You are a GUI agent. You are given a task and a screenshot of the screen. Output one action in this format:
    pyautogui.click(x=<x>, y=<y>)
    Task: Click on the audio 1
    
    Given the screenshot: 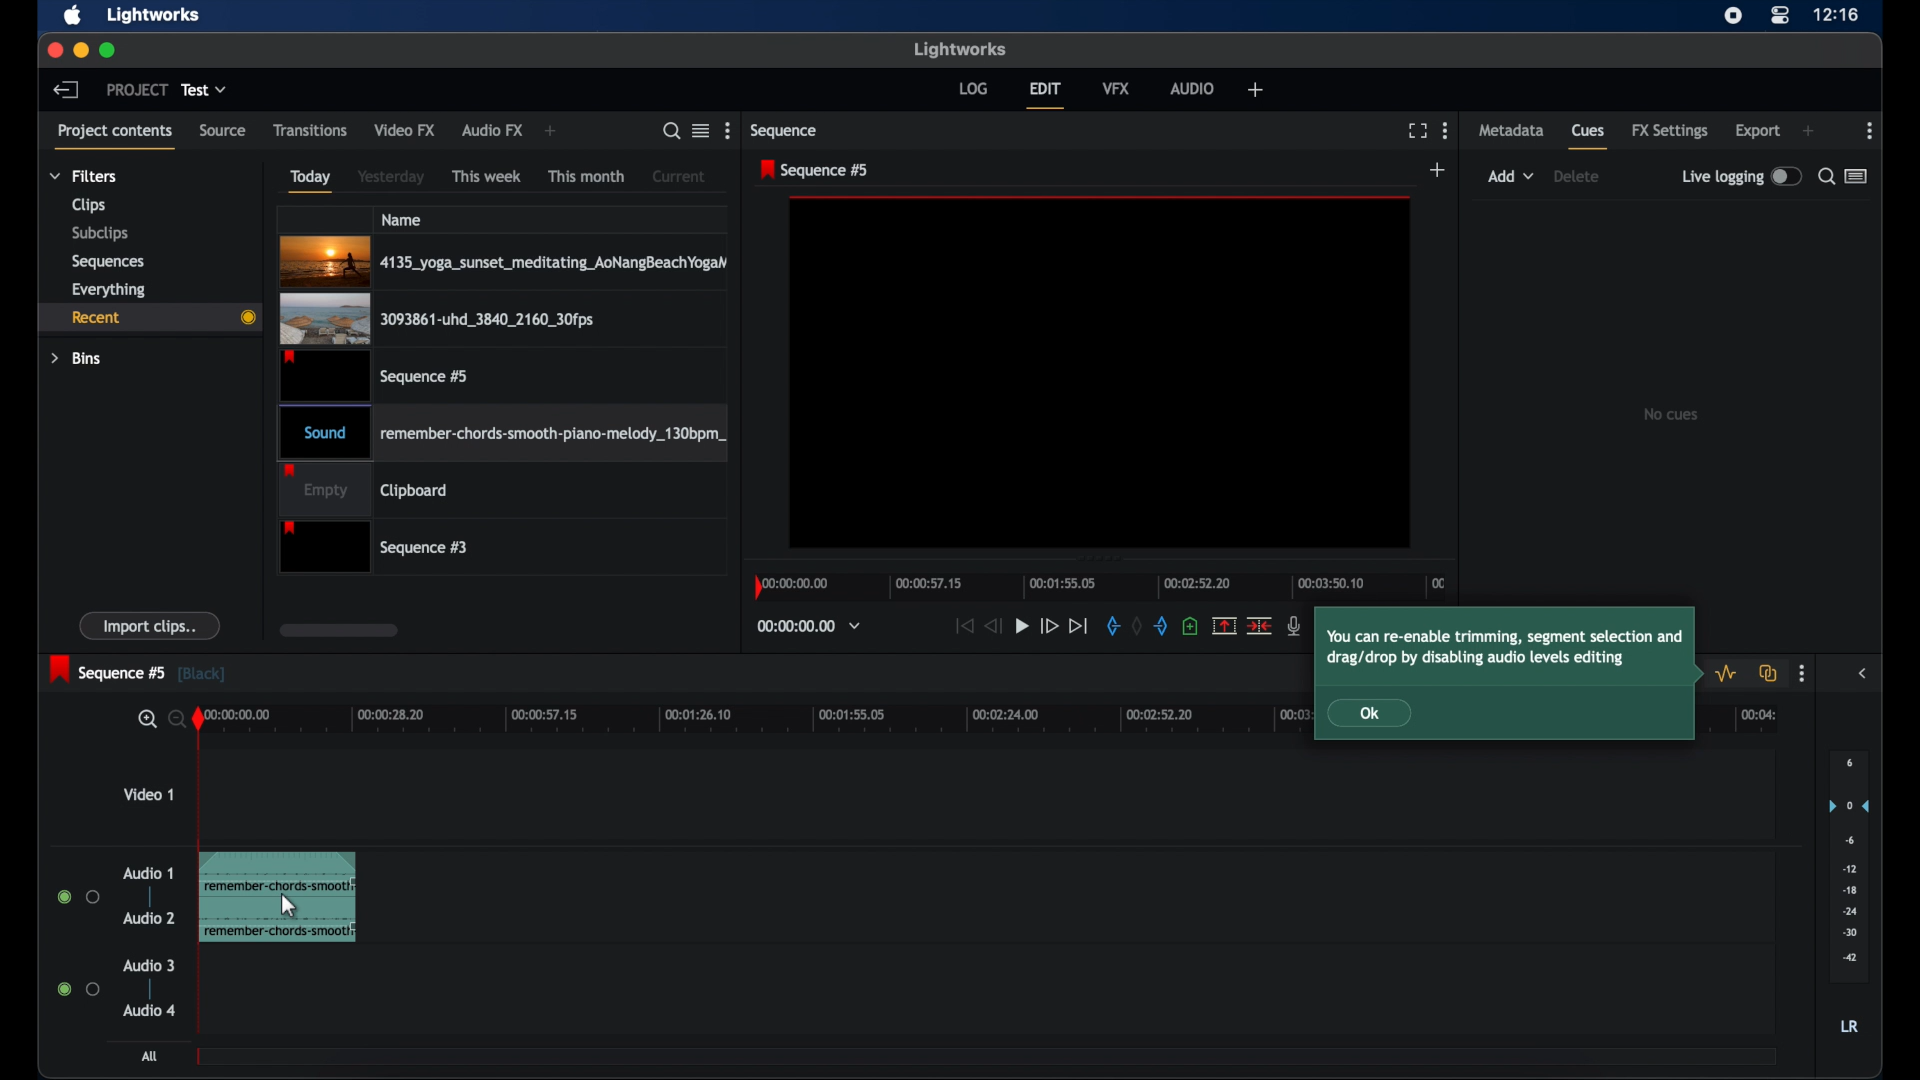 What is the action you would take?
    pyautogui.click(x=149, y=873)
    